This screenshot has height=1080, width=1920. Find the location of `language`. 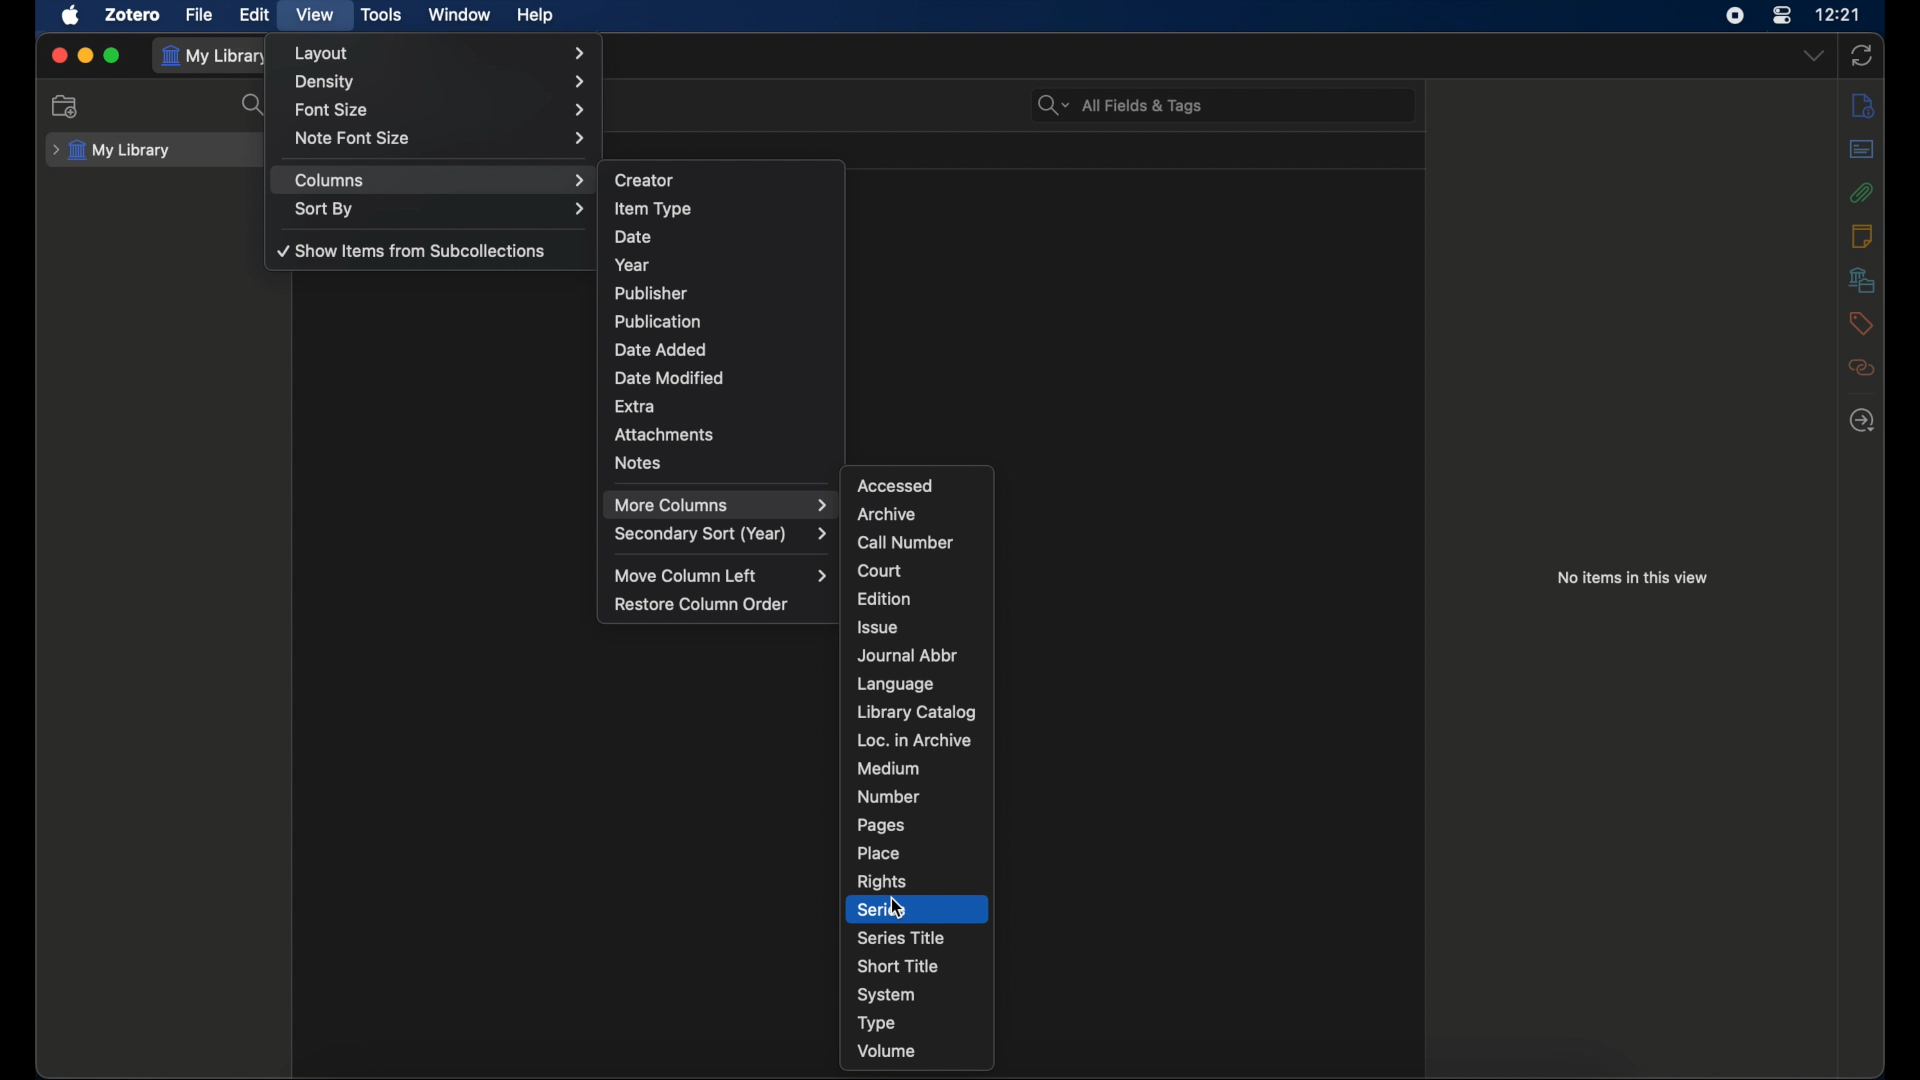

language is located at coordinates (896, 684).